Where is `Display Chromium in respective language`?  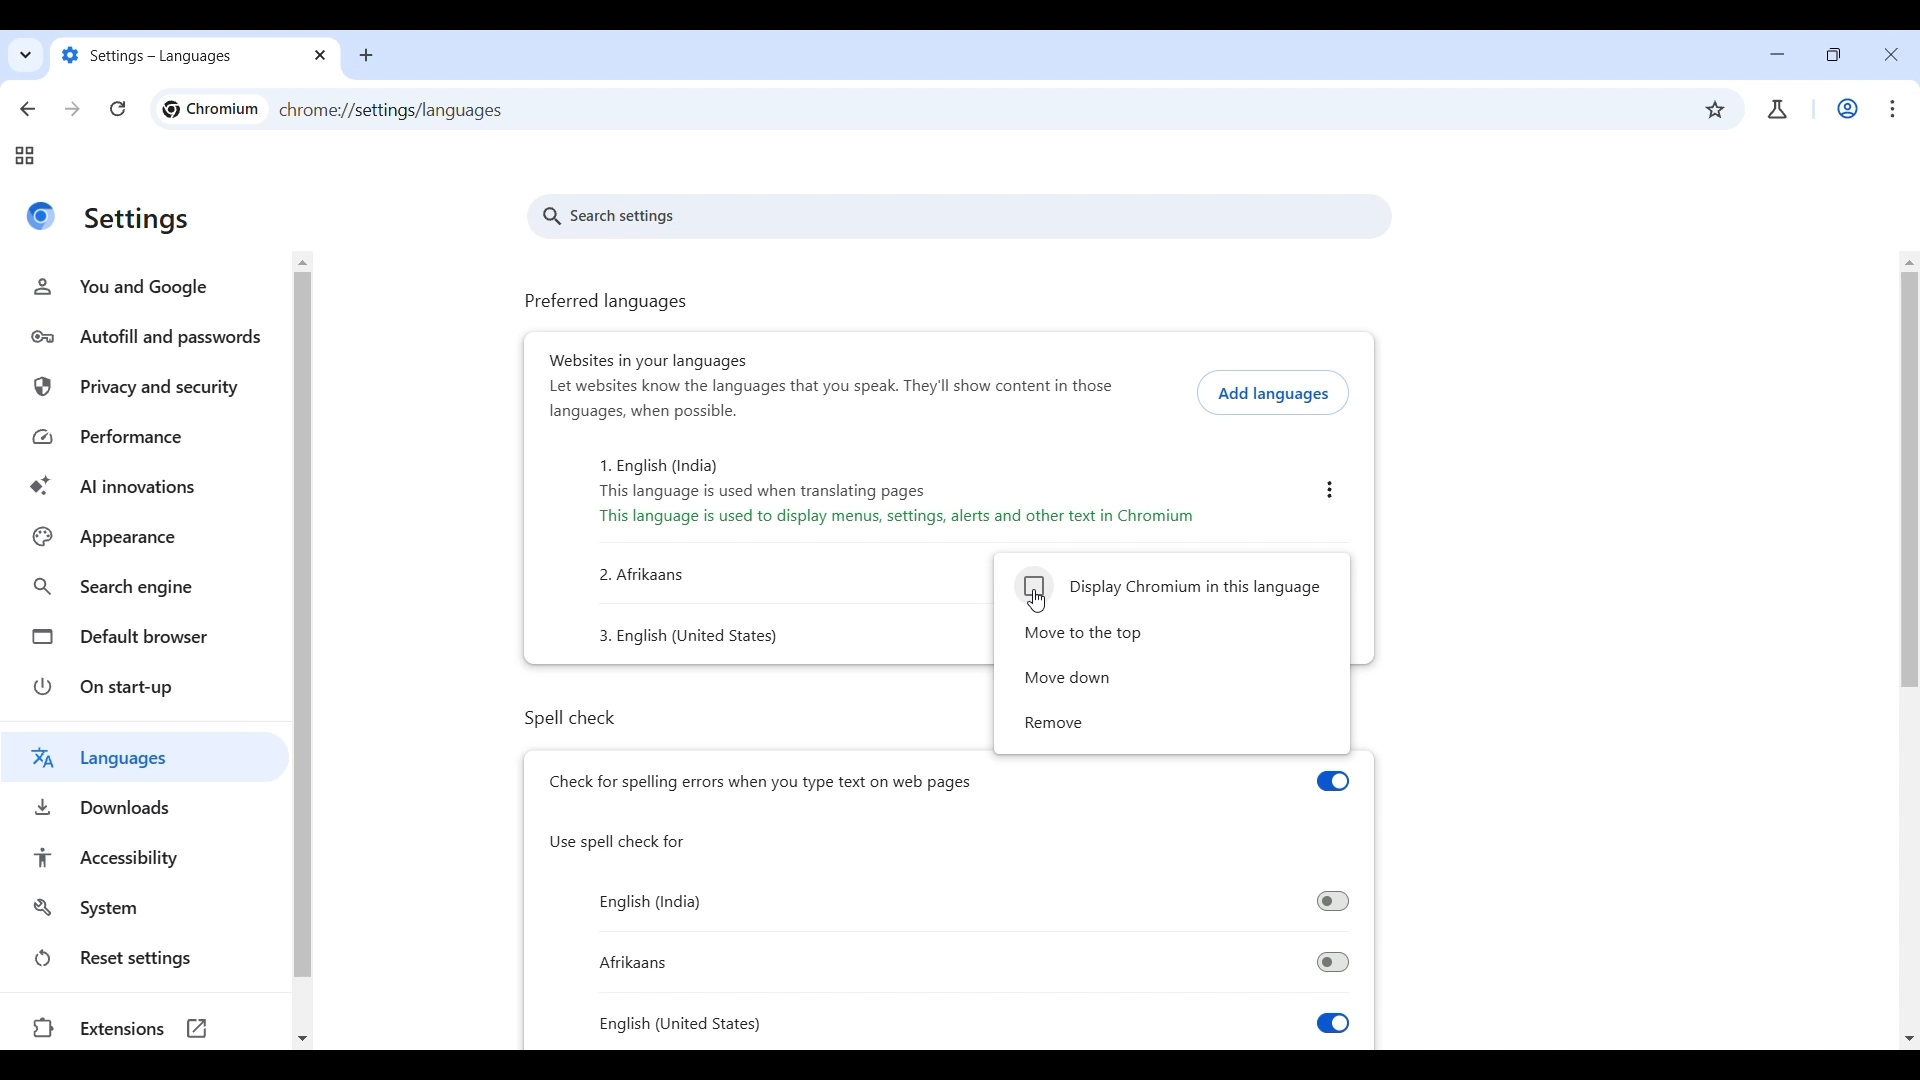
Display Chromium in respective language is located at coordinates (1172, 587).